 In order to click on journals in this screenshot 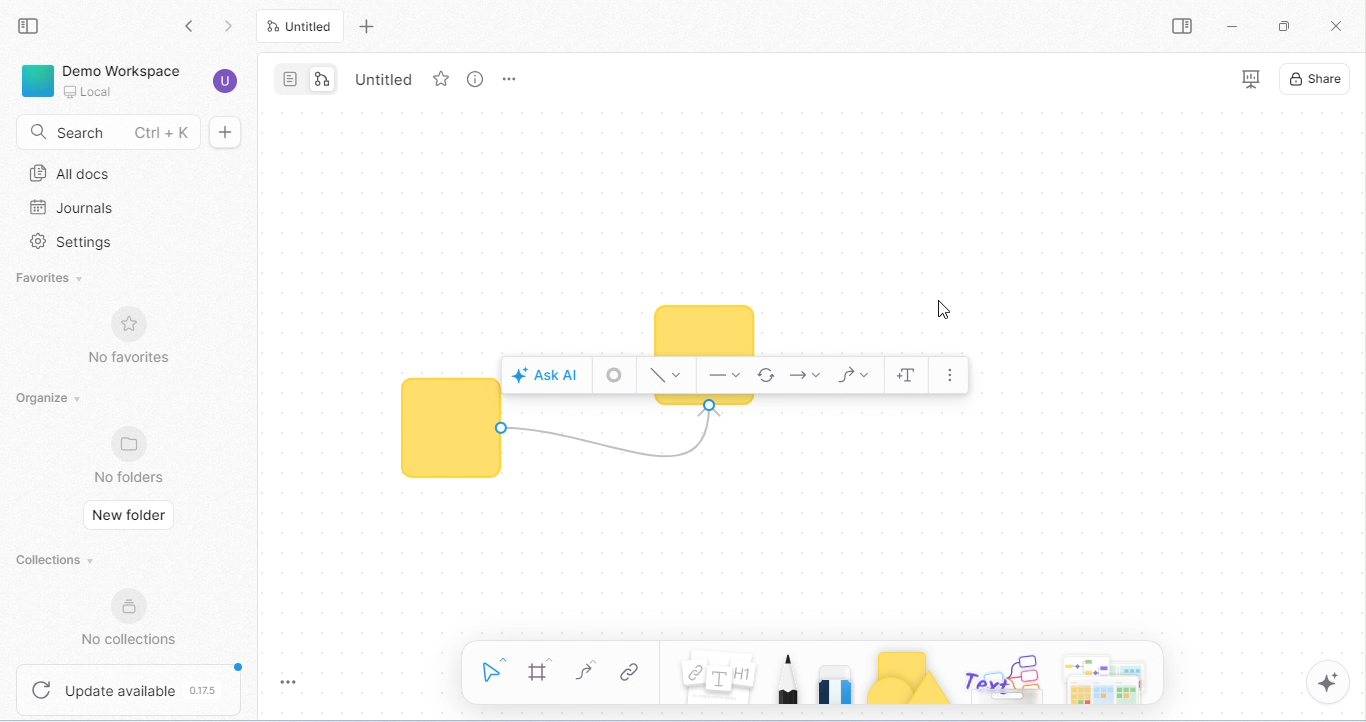, I will do `click(69, 208)`.